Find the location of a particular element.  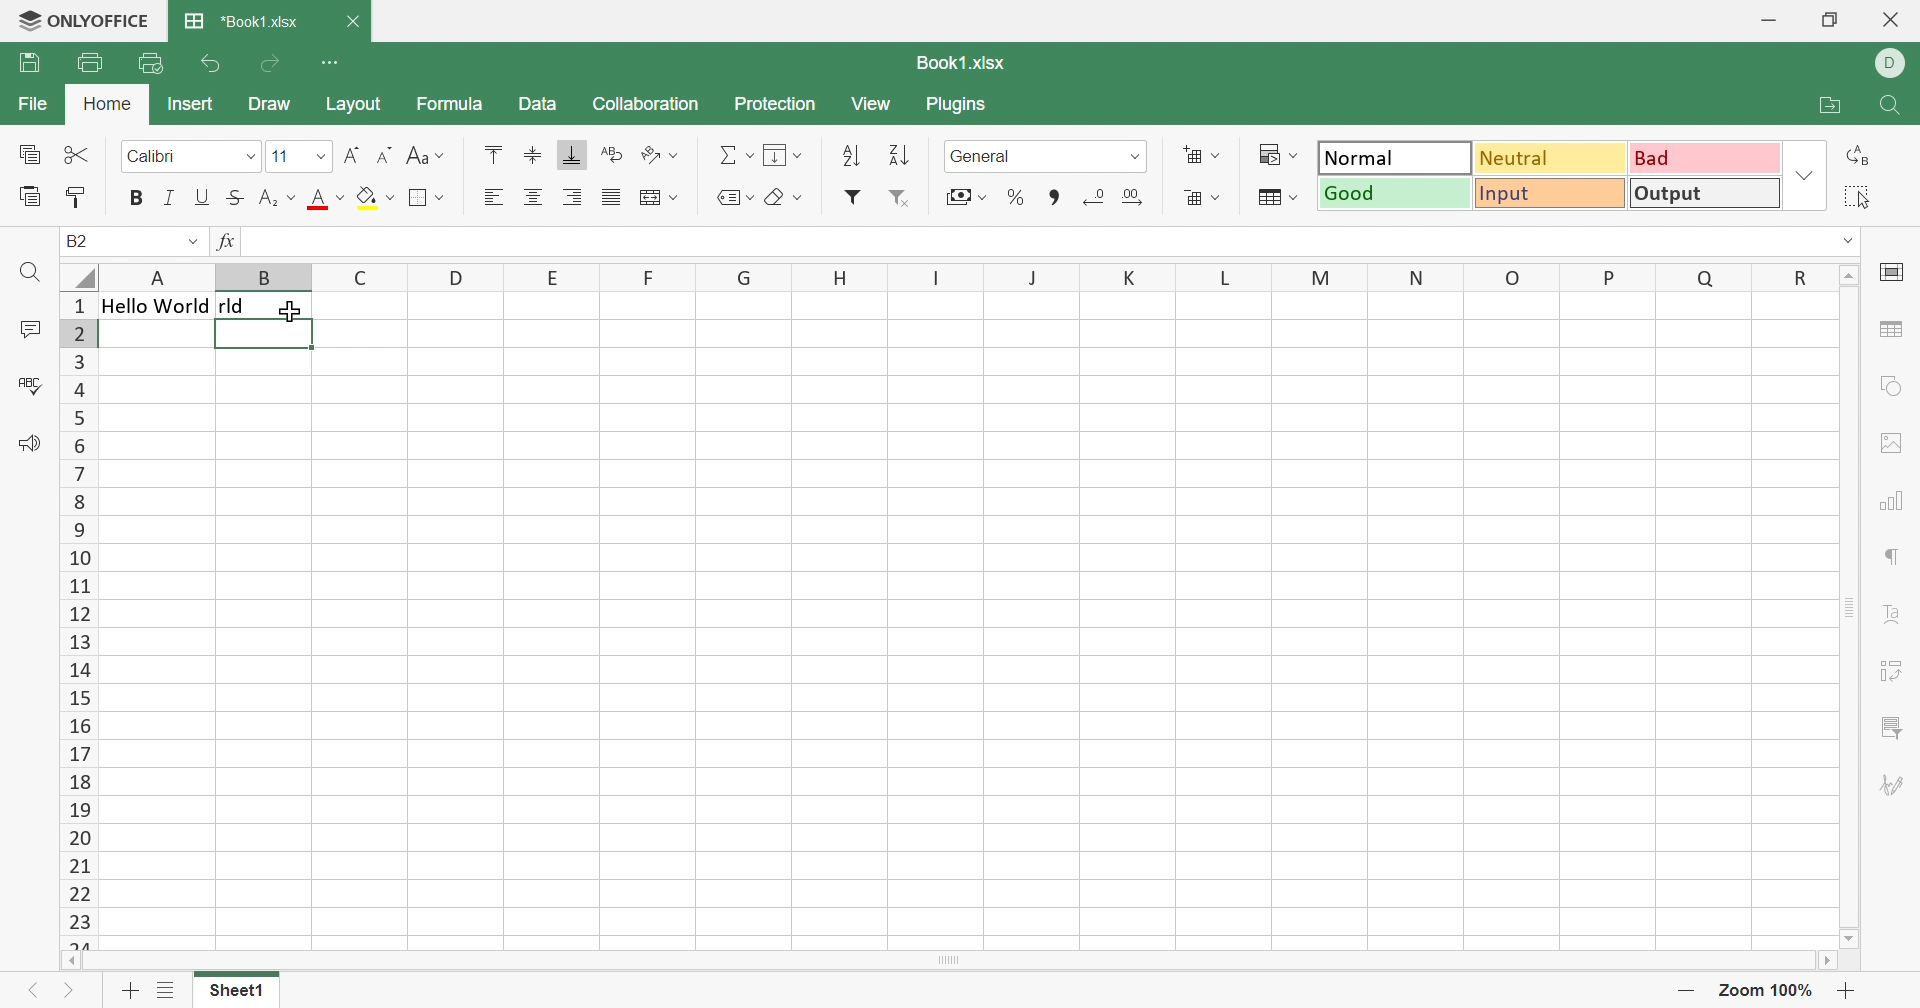

paragraph settings is located at coordinates (1893, 556).